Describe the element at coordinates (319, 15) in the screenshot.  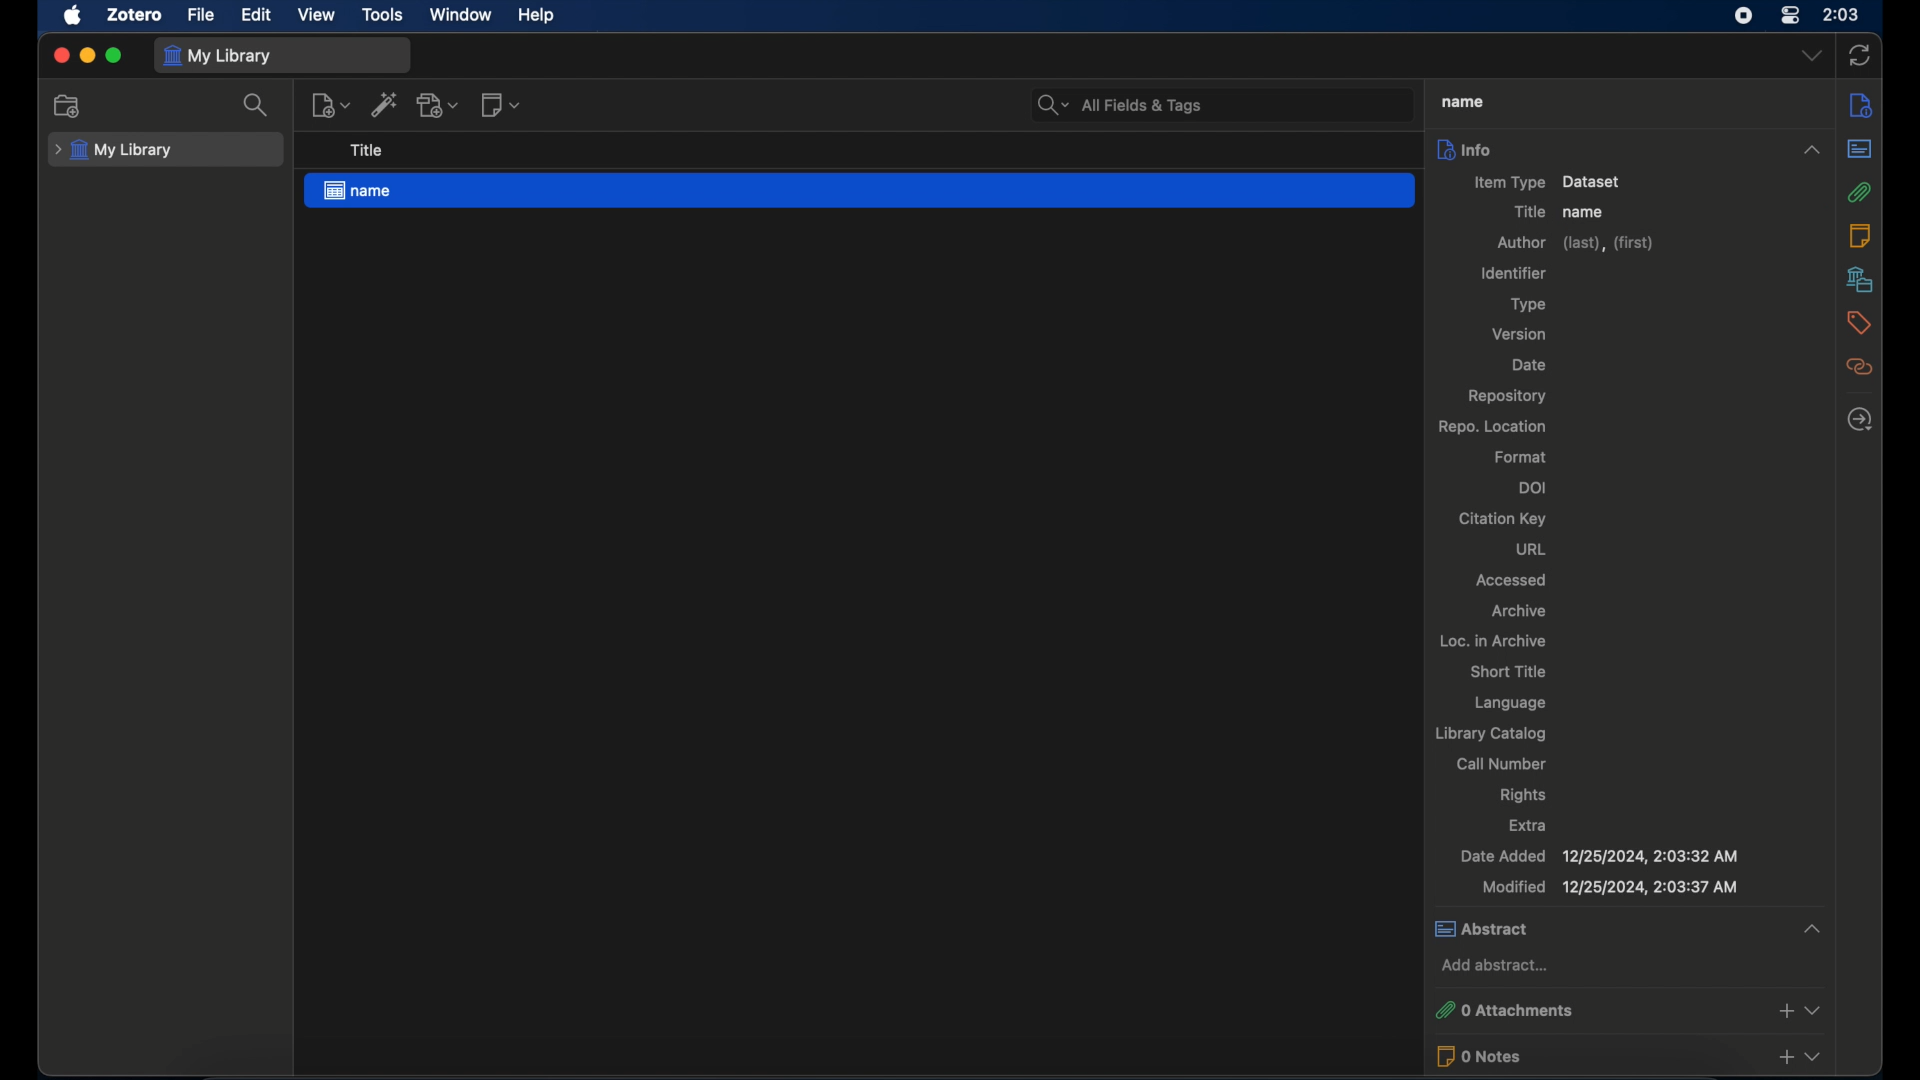
I see `view` at that location.